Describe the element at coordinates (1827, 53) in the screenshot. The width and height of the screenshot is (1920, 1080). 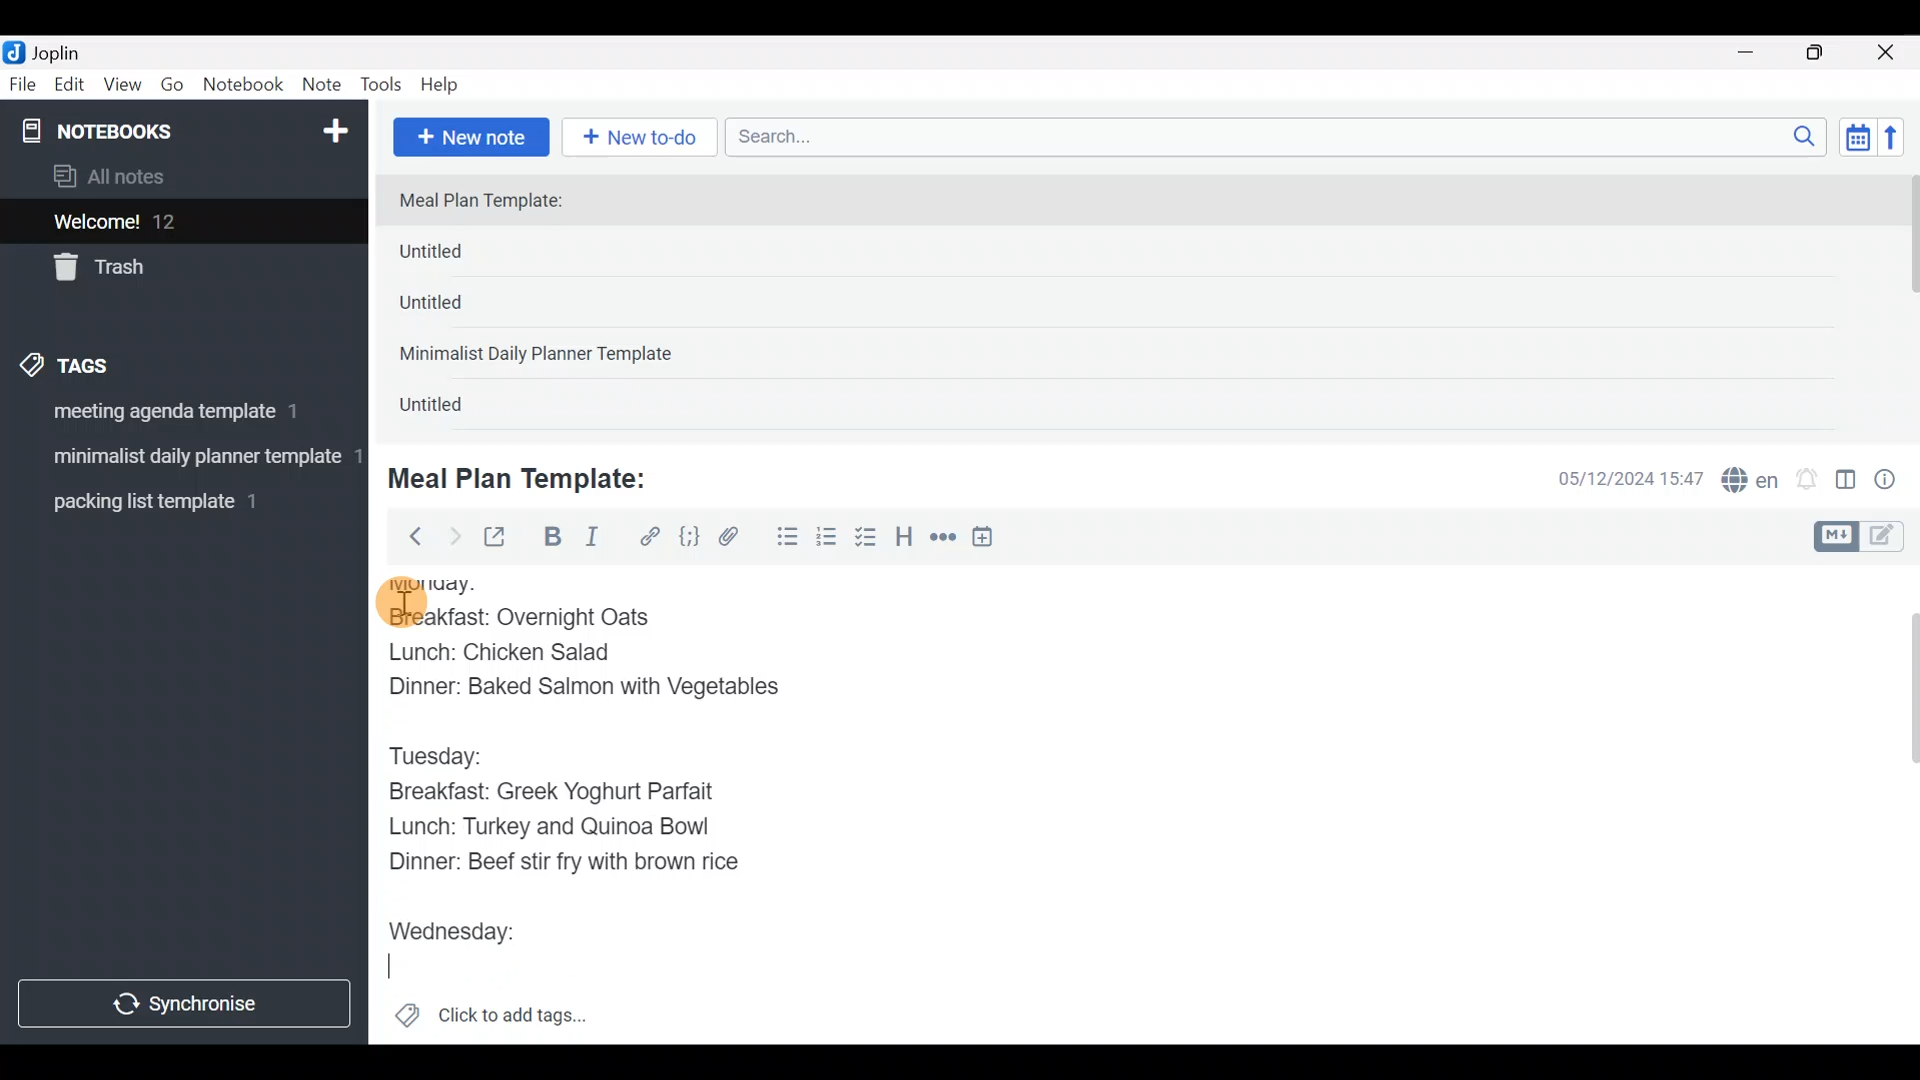
I see `Maximize` at that location.